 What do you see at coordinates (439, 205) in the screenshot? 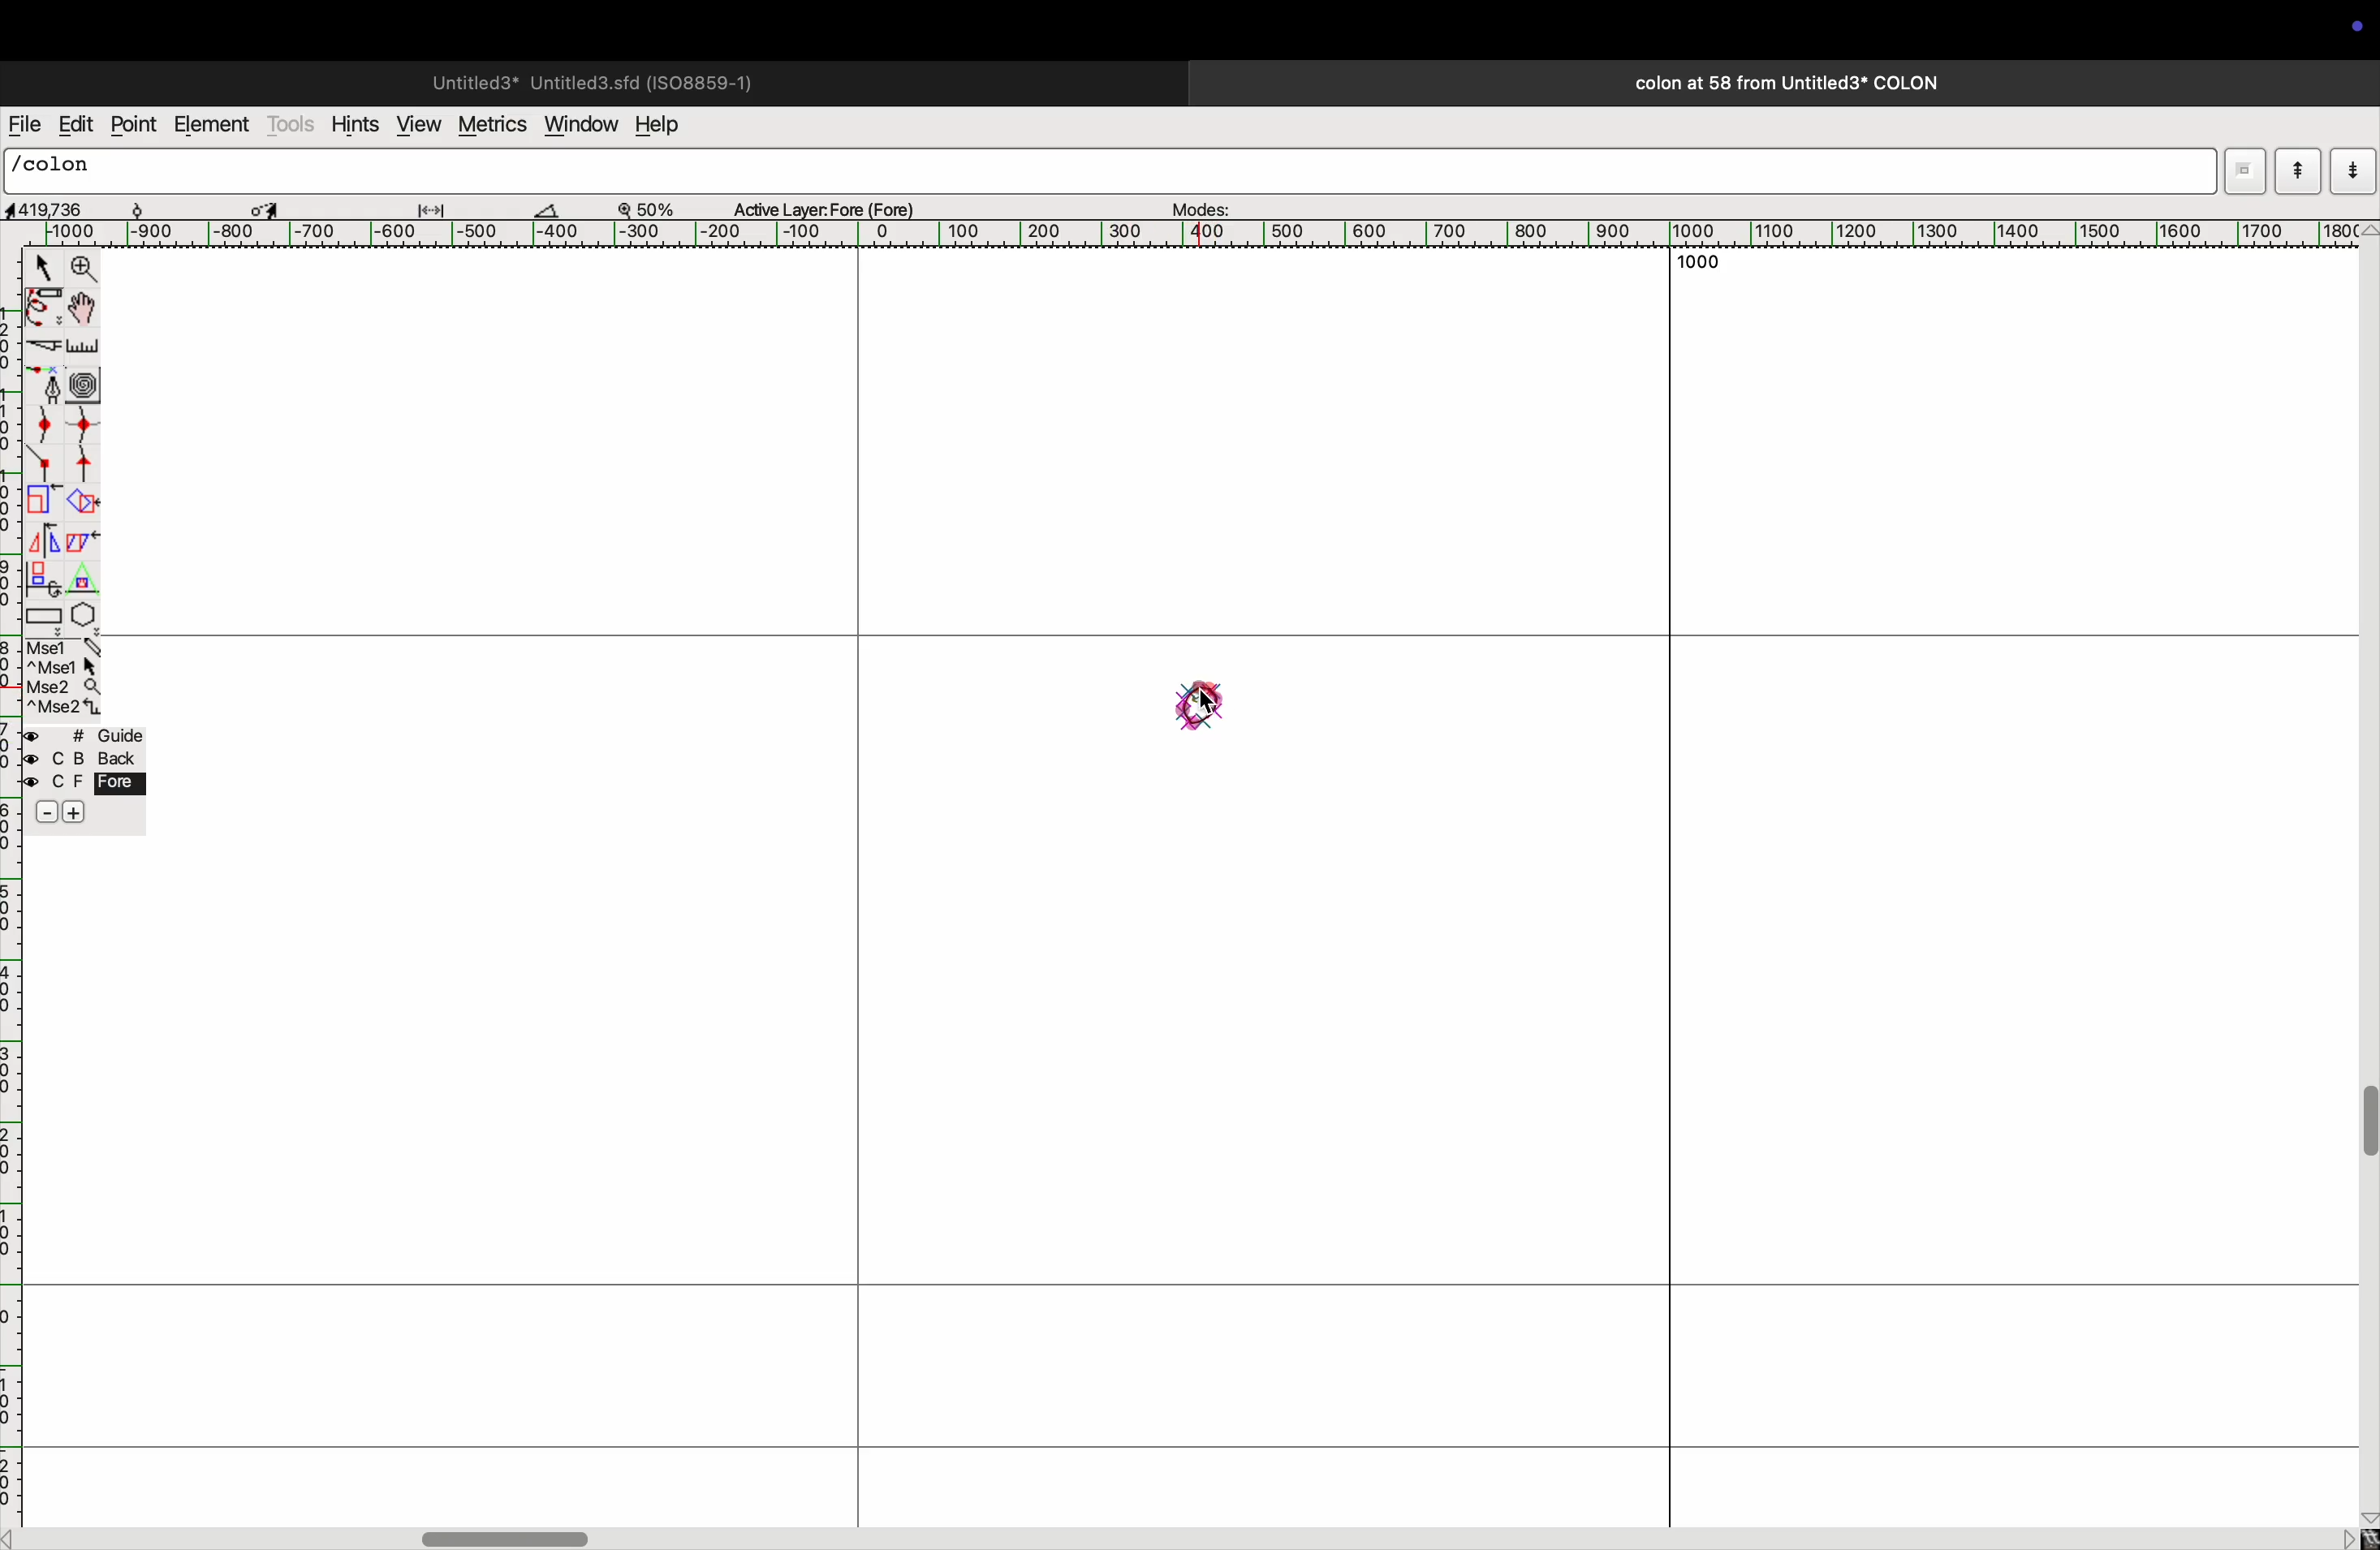
I see `adjust` at bounding box center [439, 205].